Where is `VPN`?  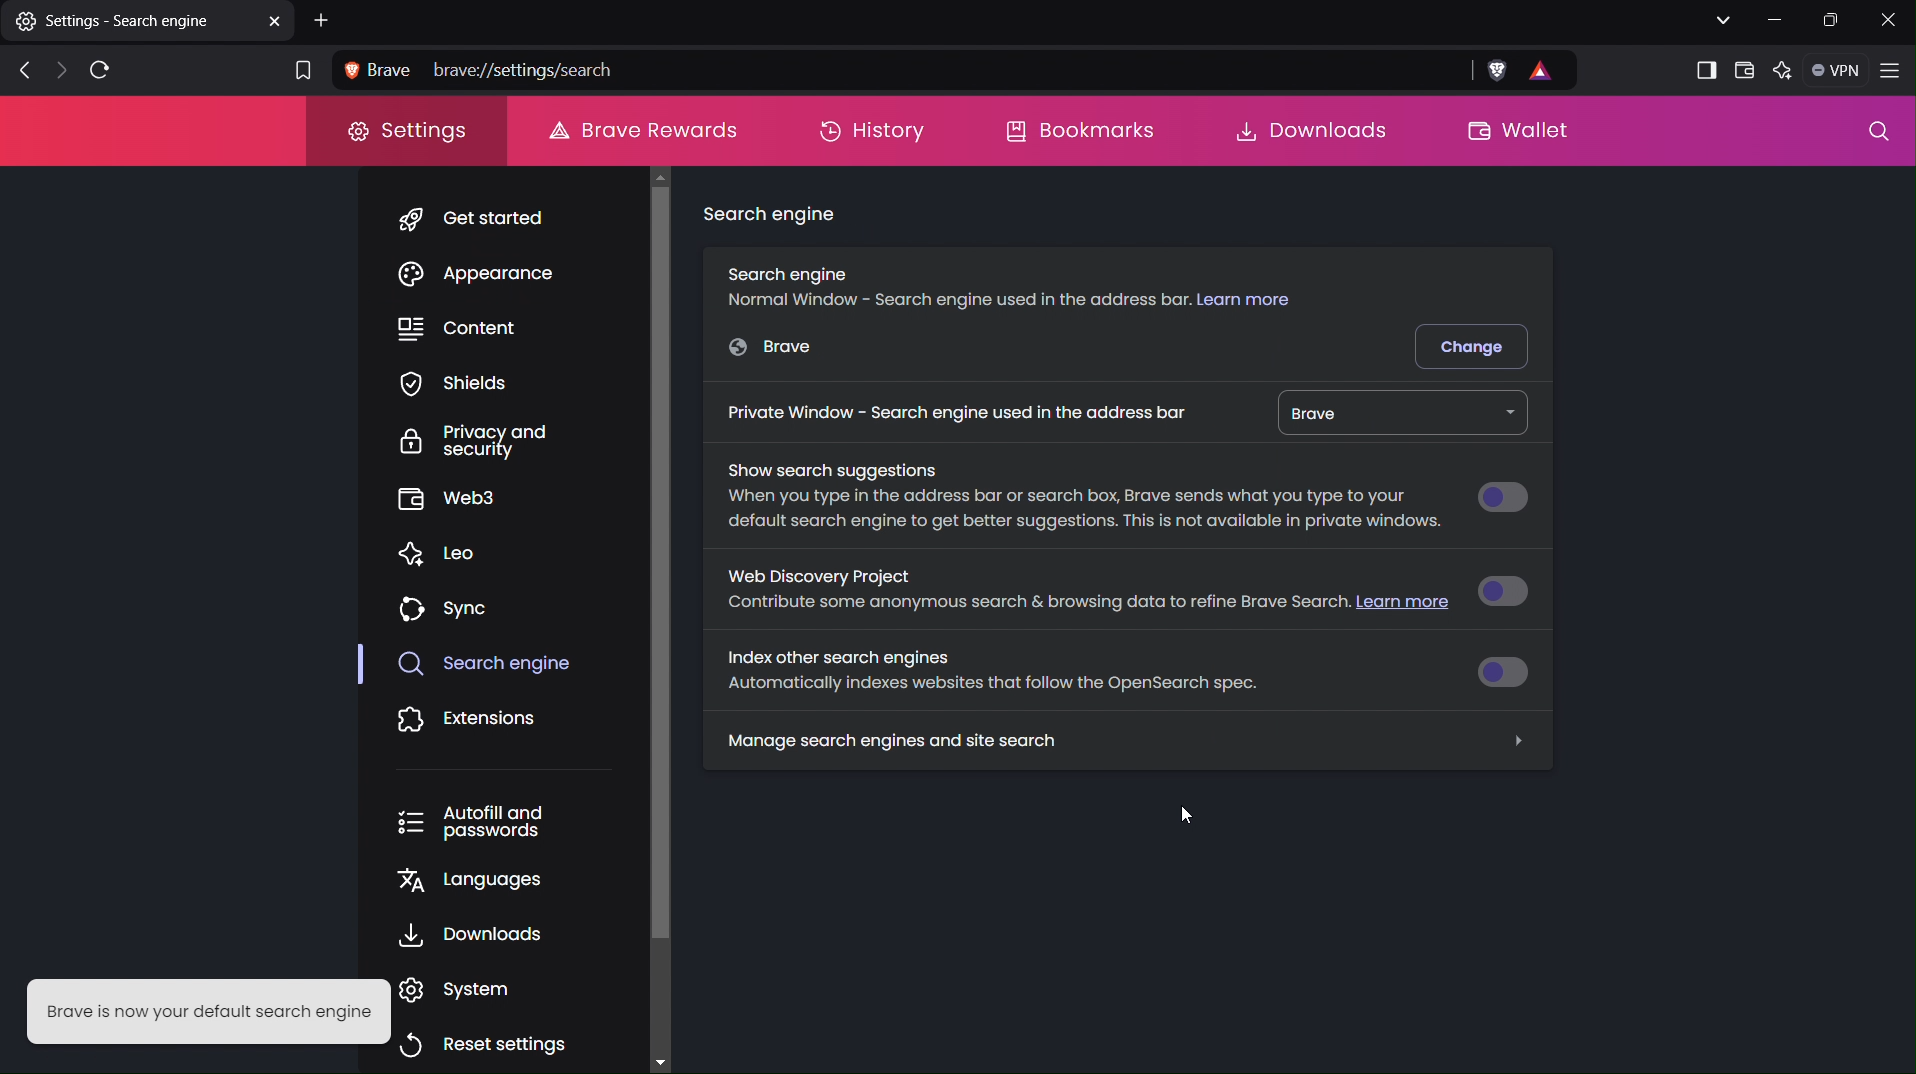
VPN is located at coordinates (1839, 71).